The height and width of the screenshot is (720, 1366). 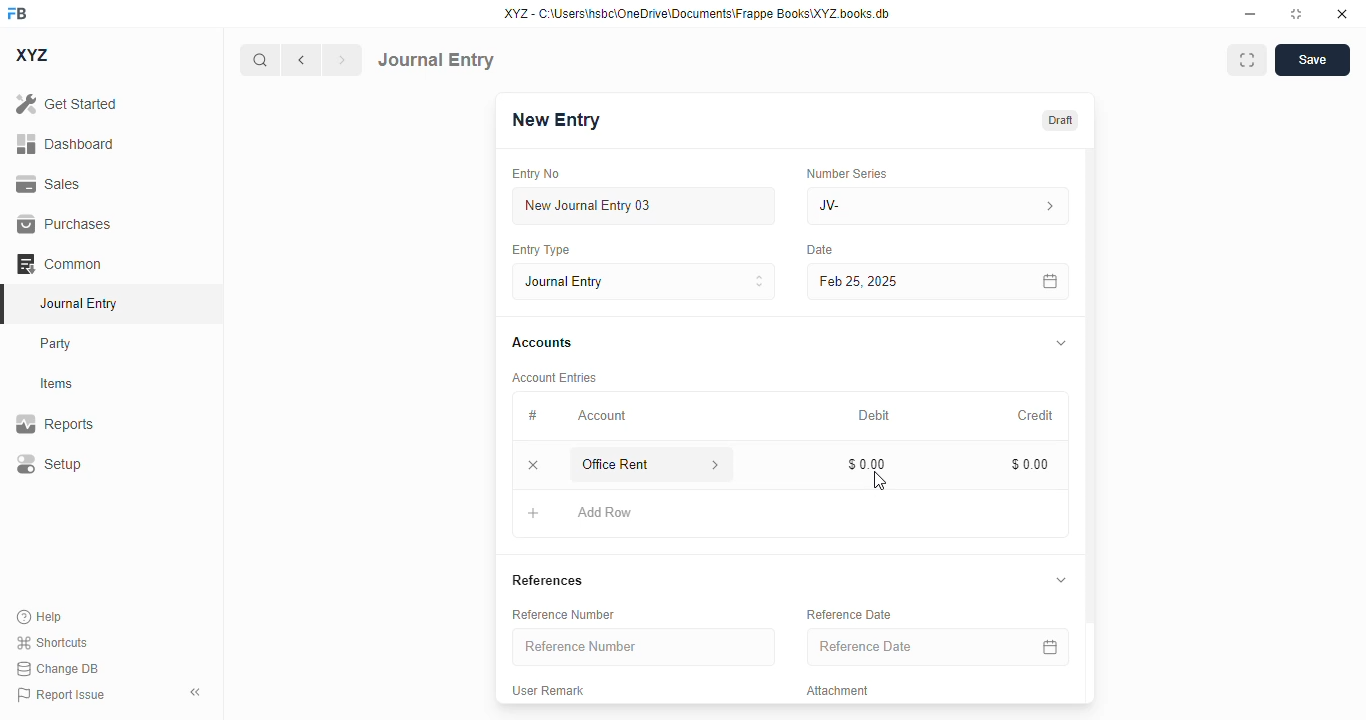 What do you see at coordinates (554, 120) in the screenshot?
I see `new entry` at bounding box center [554, 120].